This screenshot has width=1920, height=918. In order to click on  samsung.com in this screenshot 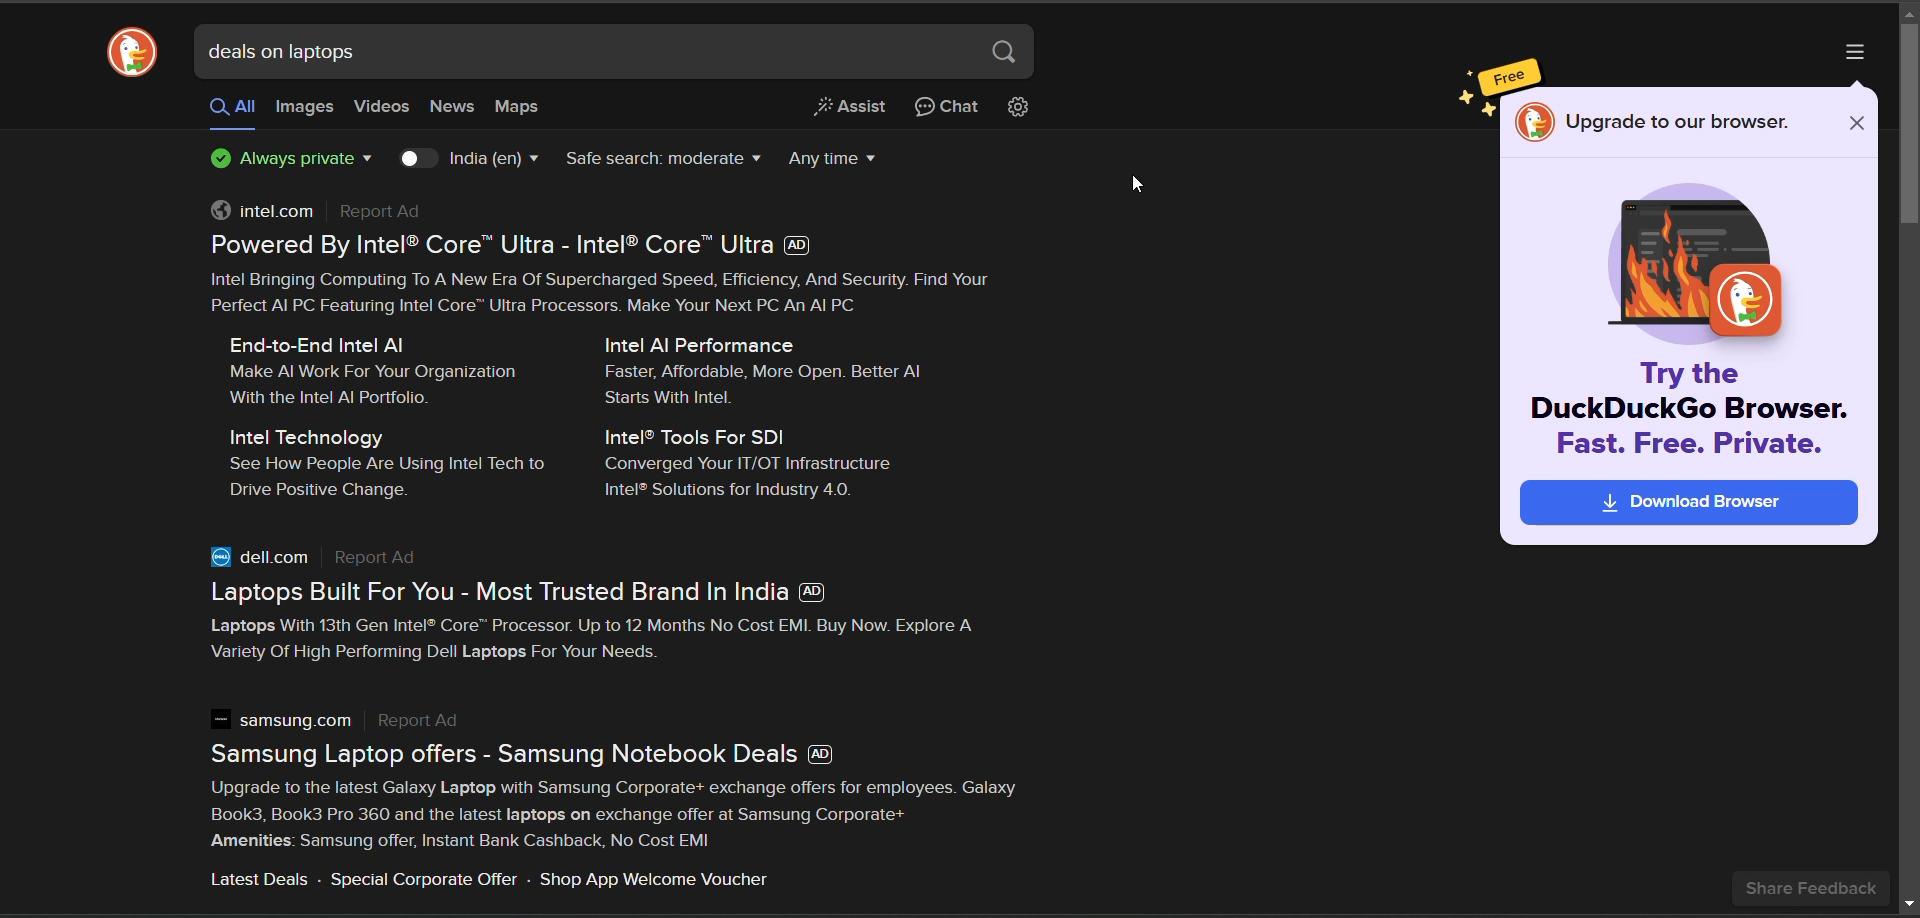, I will do `click(346, 723)`.